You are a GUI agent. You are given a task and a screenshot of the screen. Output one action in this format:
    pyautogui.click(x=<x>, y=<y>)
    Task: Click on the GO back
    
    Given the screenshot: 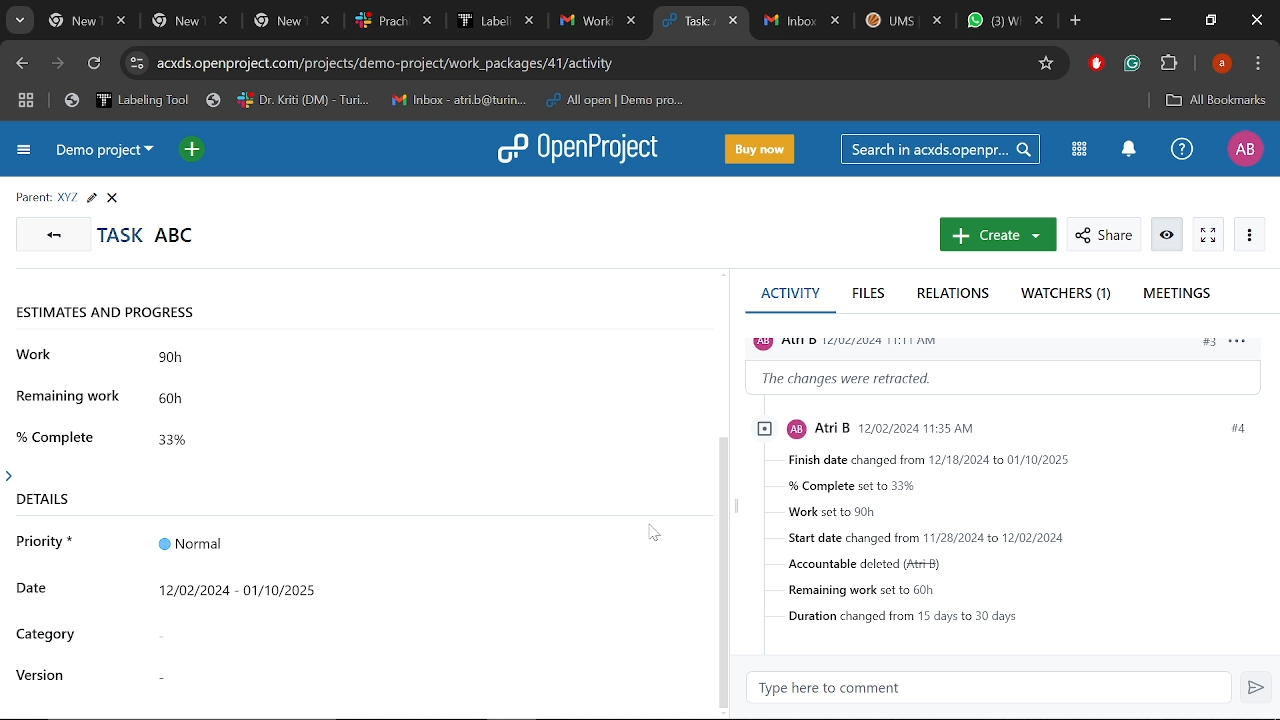 What is the action you would take?
    pyautogui.click(x=50, y=233)
    